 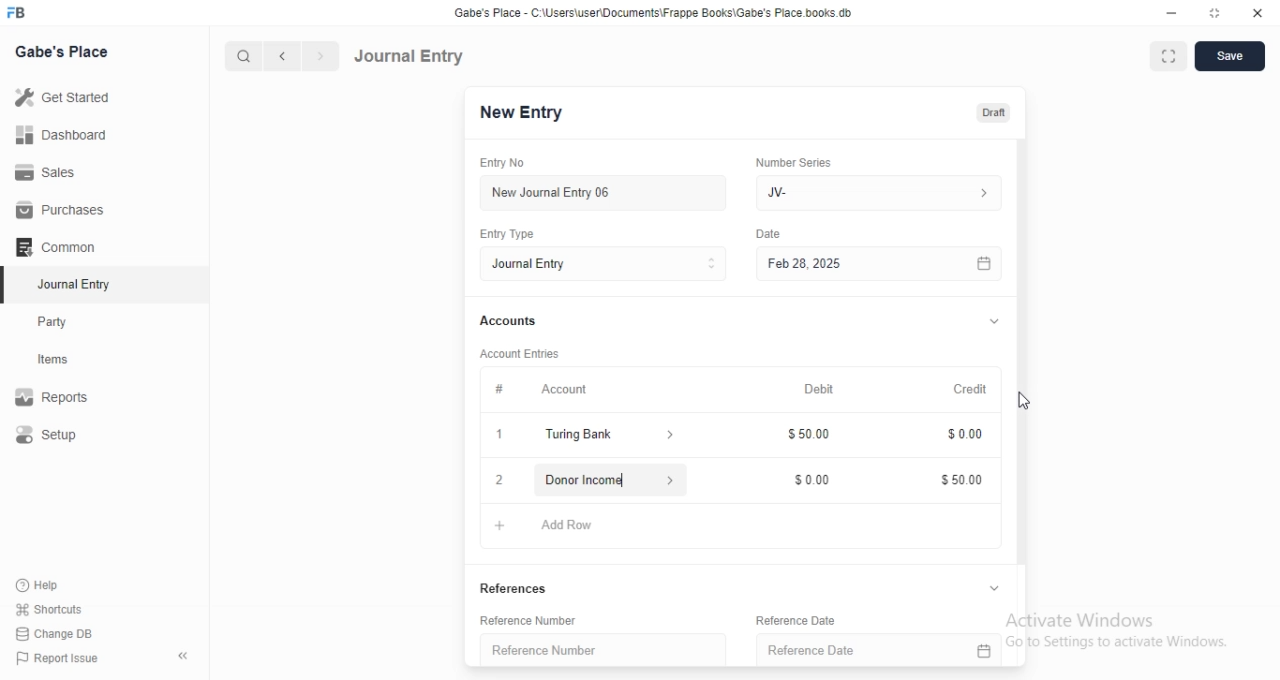 What do you see at coordinates (65, 286) in the screenshot?
I see `Journal Entry` at bounding box center [65, 286].